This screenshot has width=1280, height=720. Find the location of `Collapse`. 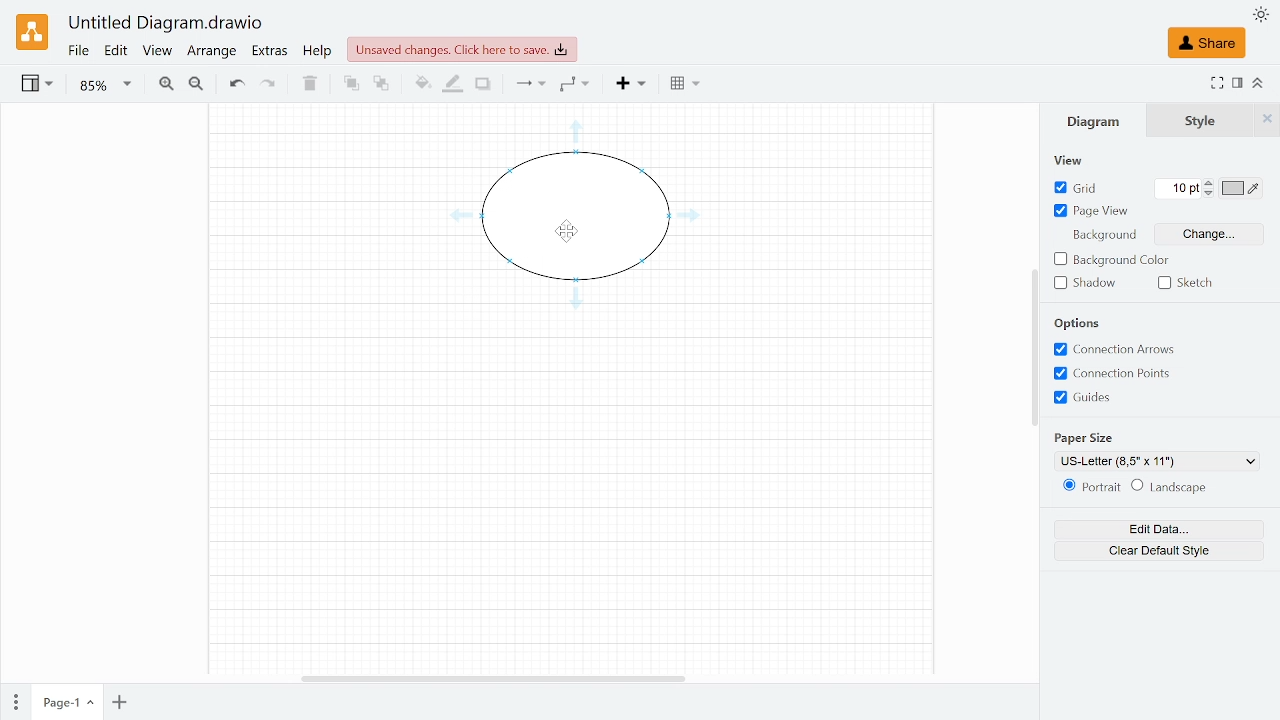

Collapse is located at coordinates (1256, 82).